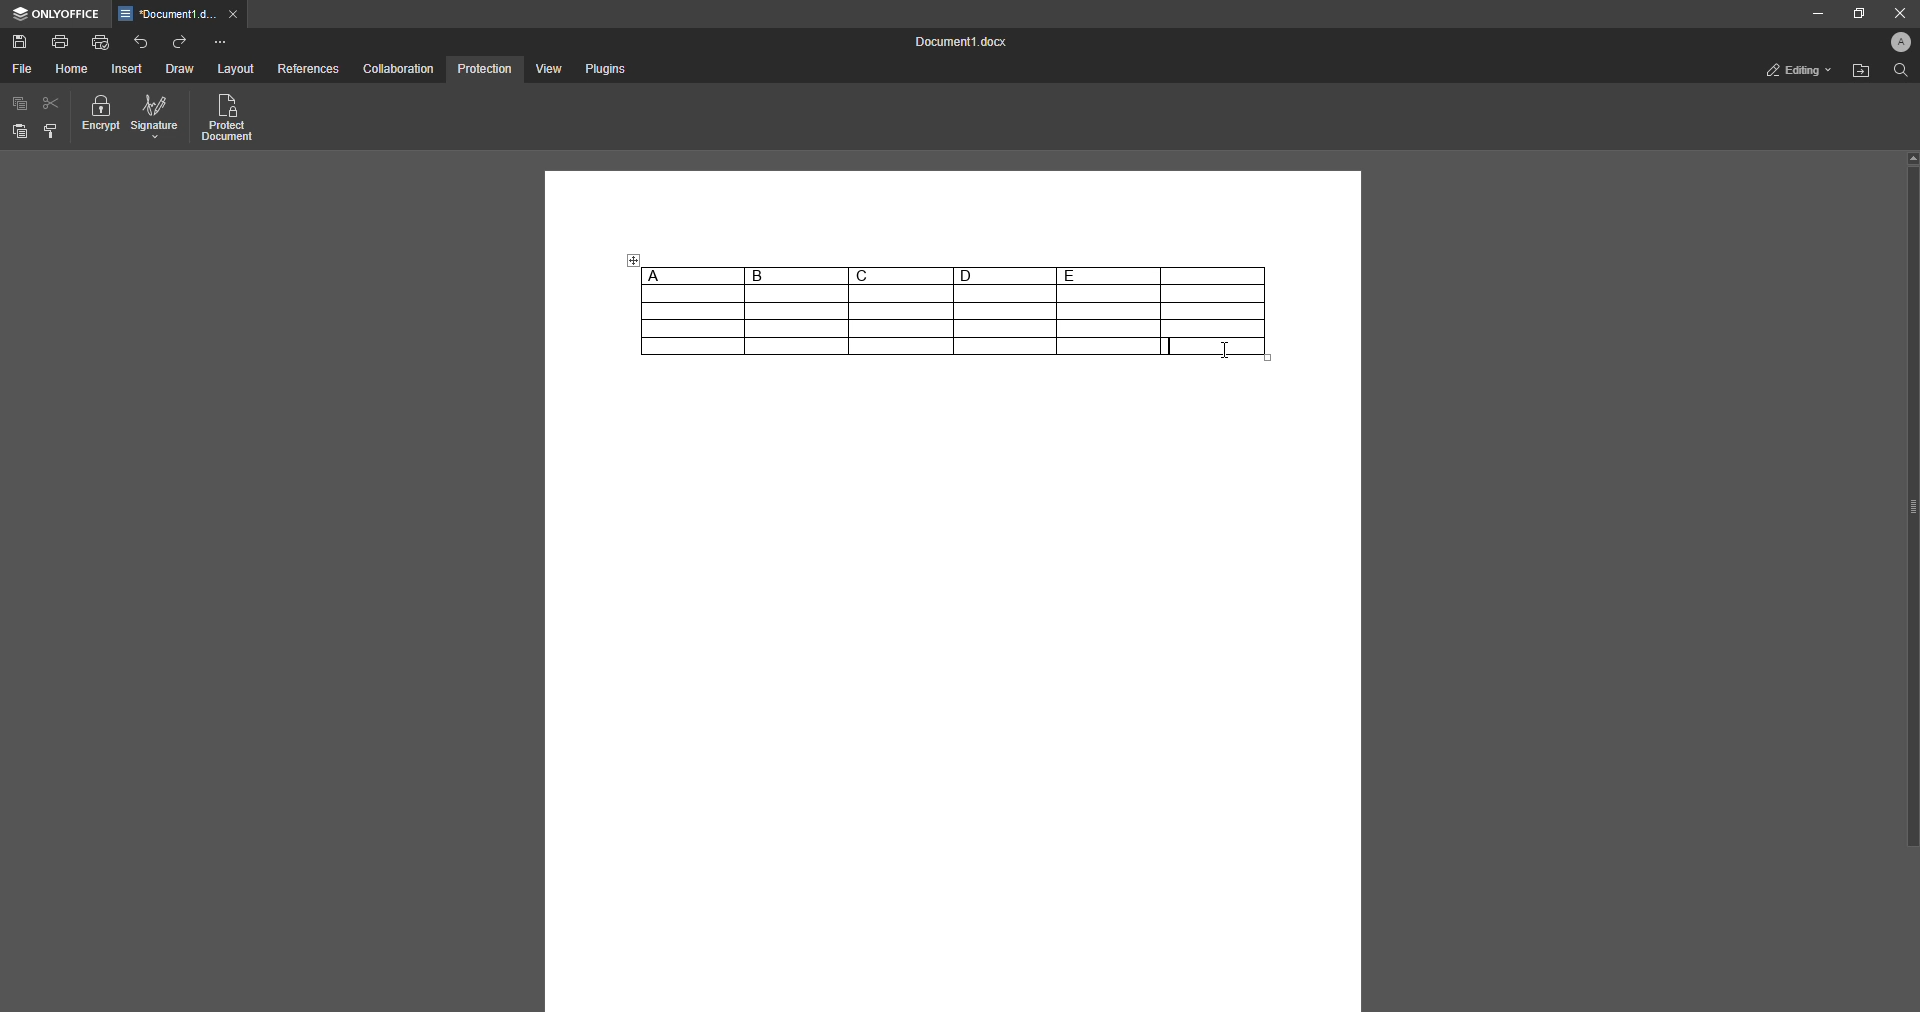  I want to click on Document 1, so click(956, 44).